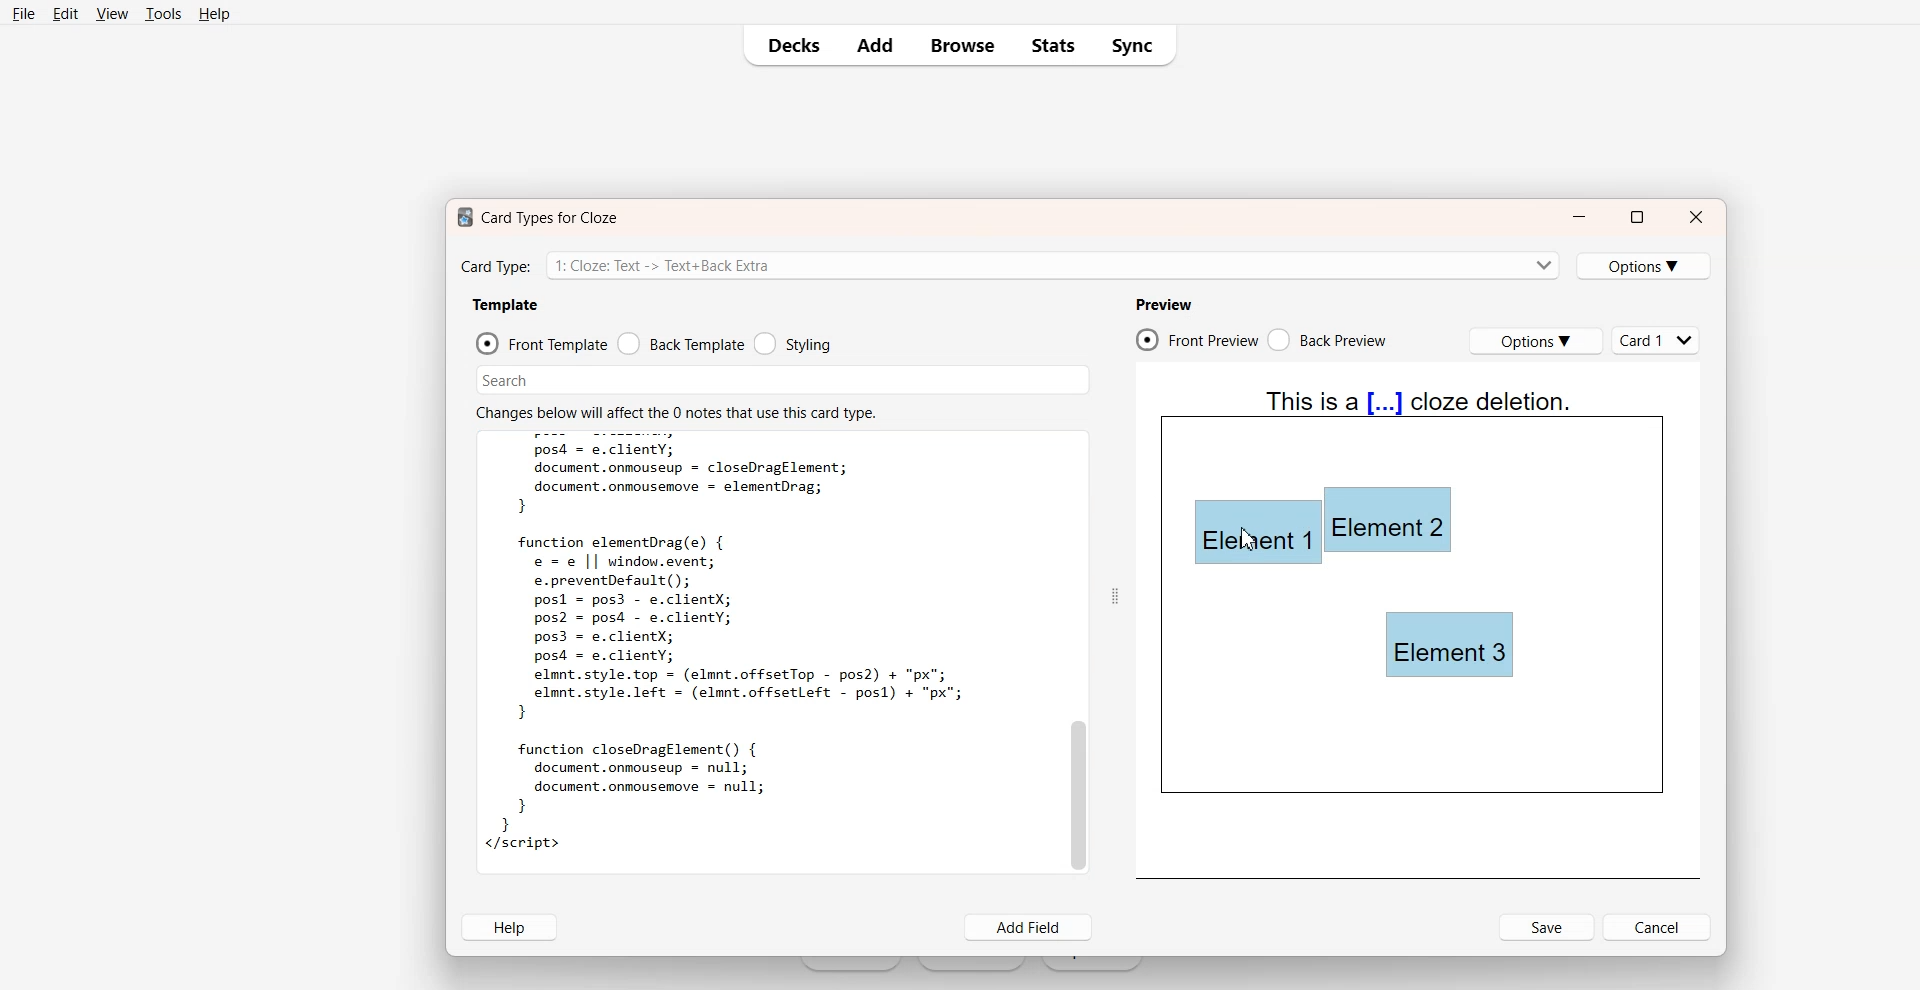 The image size is (1920, 990). What do you see at coordinates (1197, 339) in the screenshot?
I see `Front Preview` at bounding box center [1197, 339].